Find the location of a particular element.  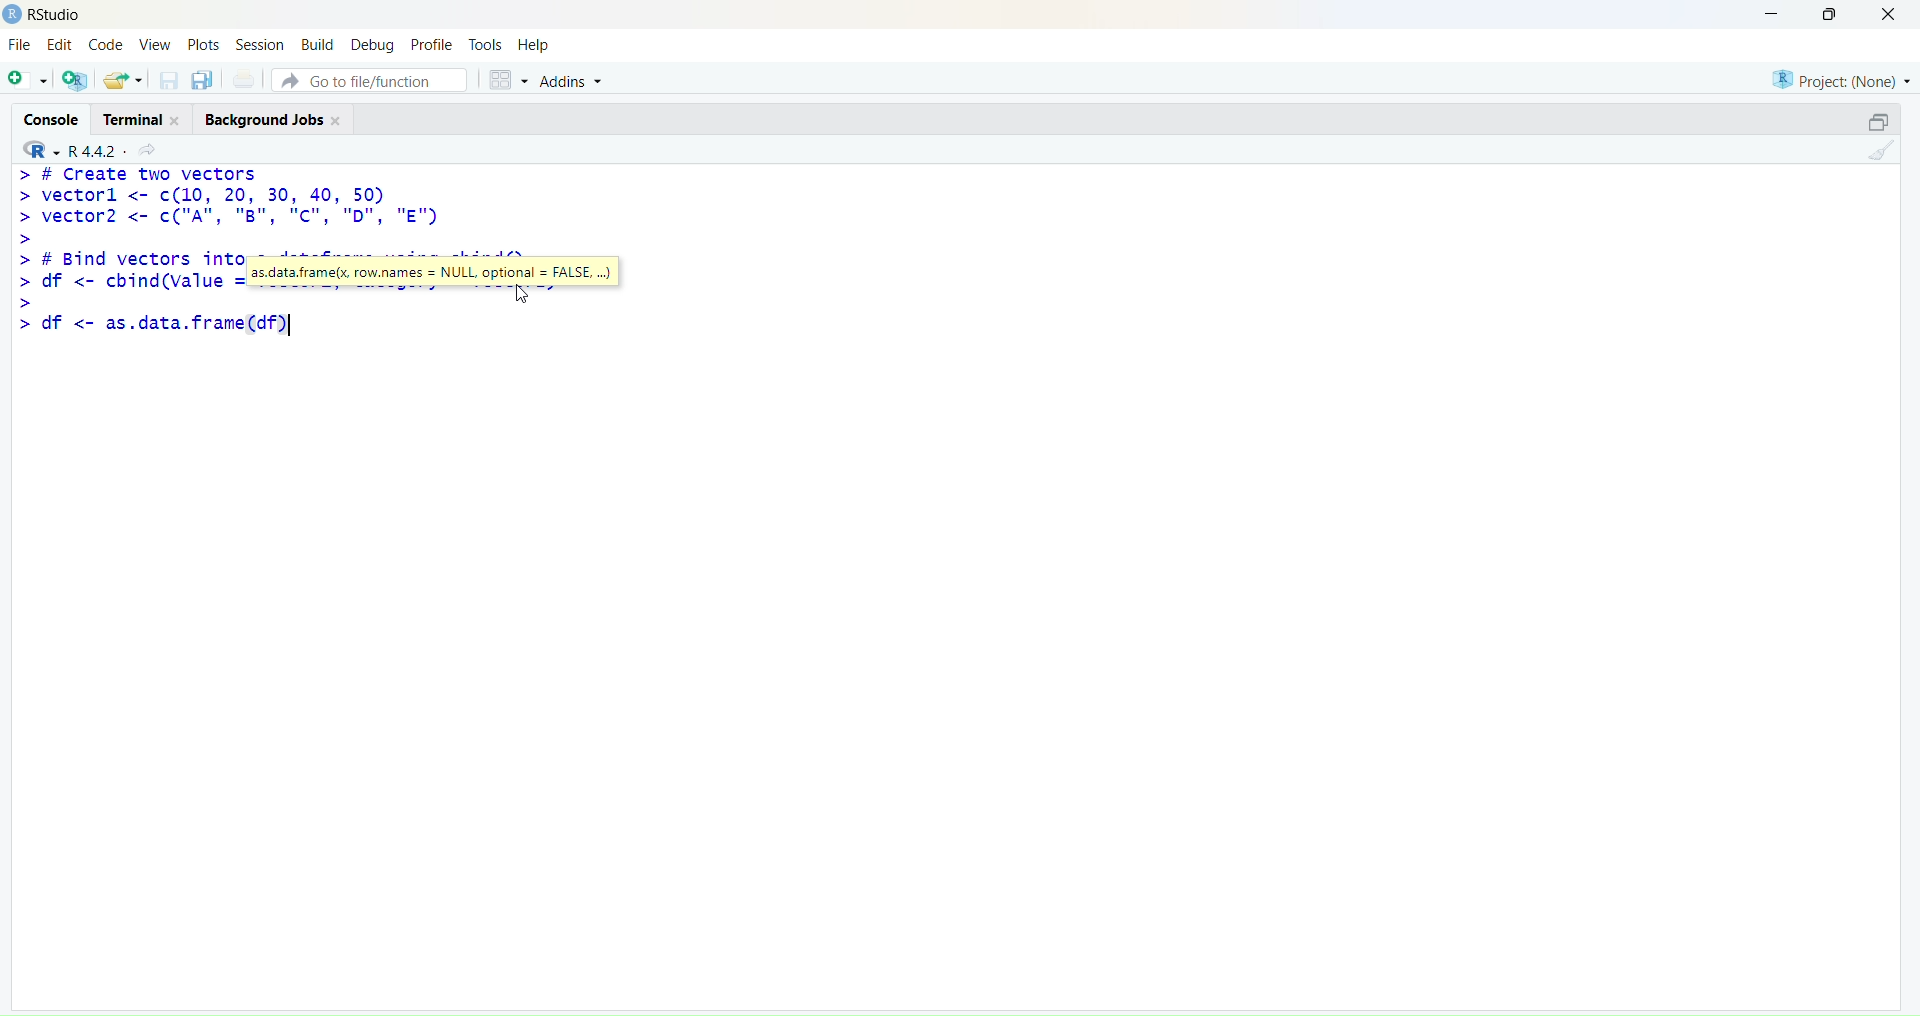

Profile is located at coordinates (431, 43).